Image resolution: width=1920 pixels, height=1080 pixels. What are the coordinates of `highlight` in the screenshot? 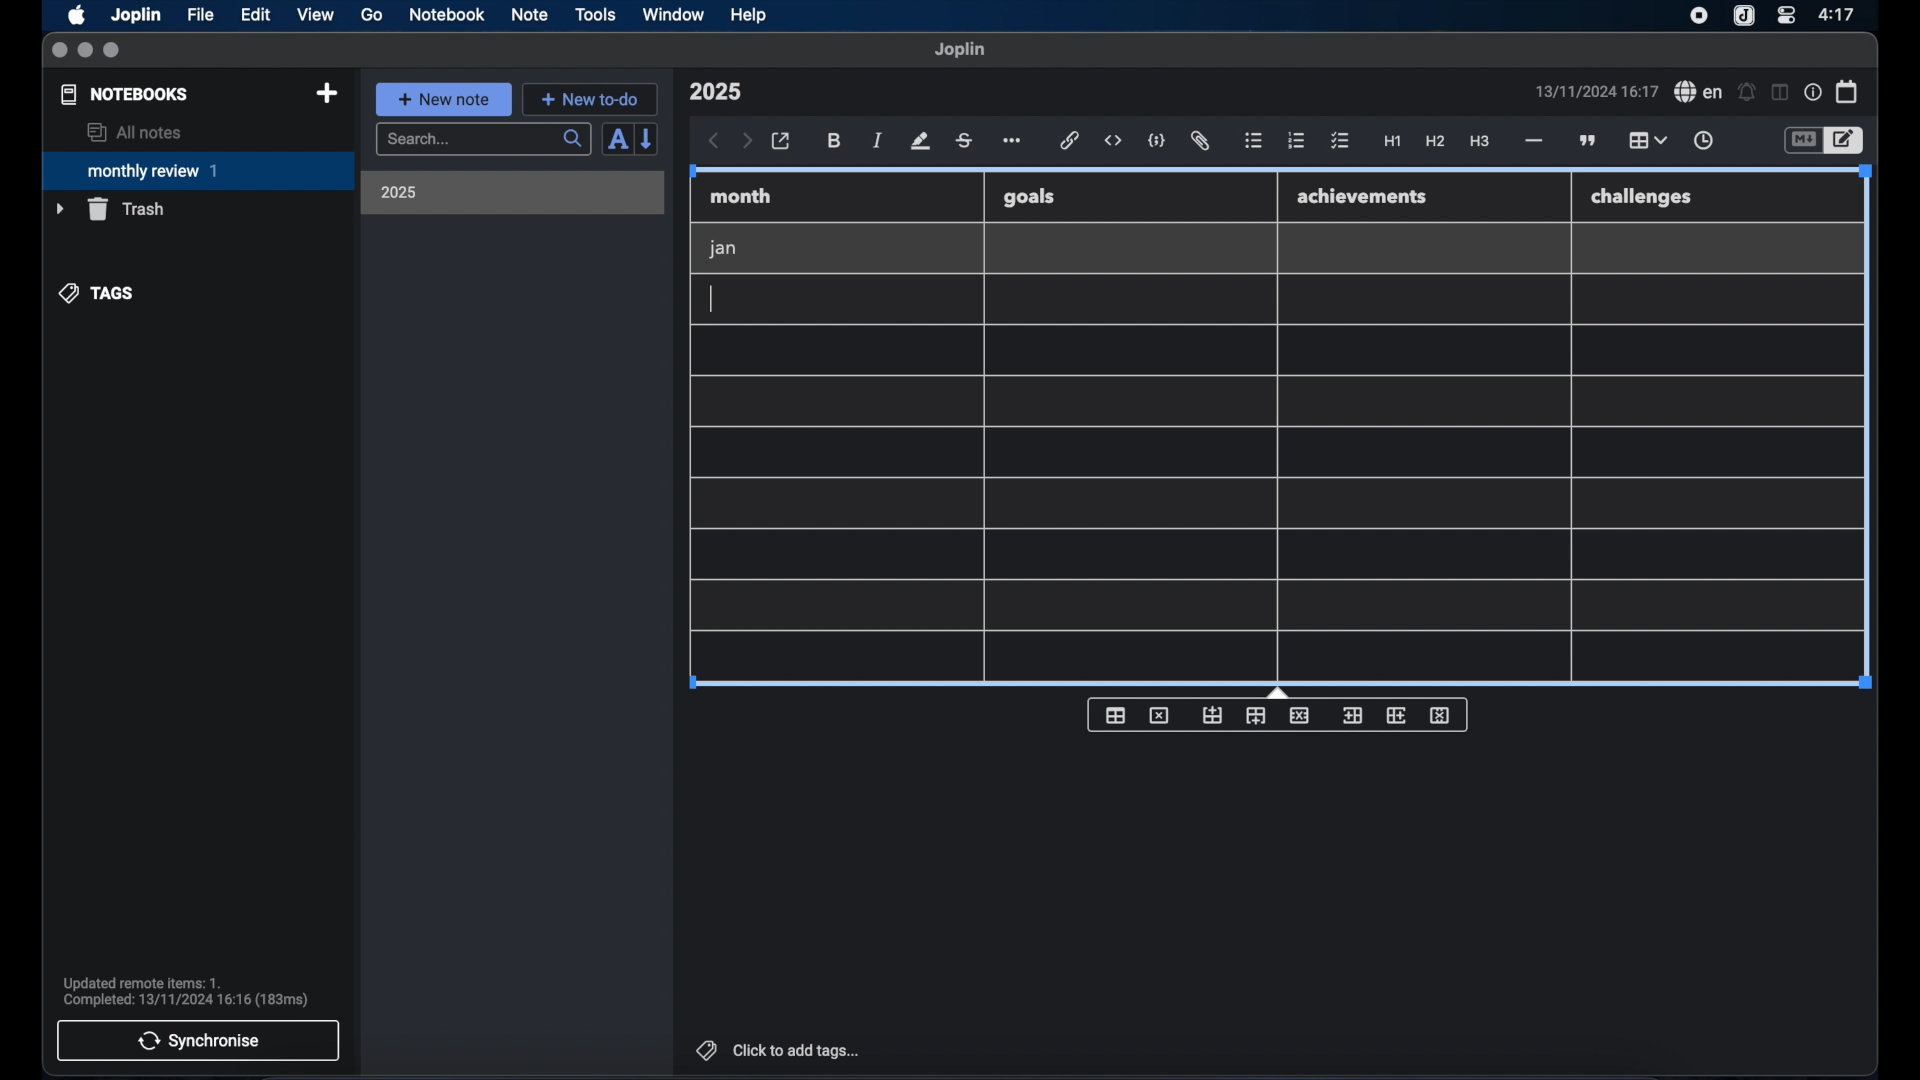 It's located at (920, 141).